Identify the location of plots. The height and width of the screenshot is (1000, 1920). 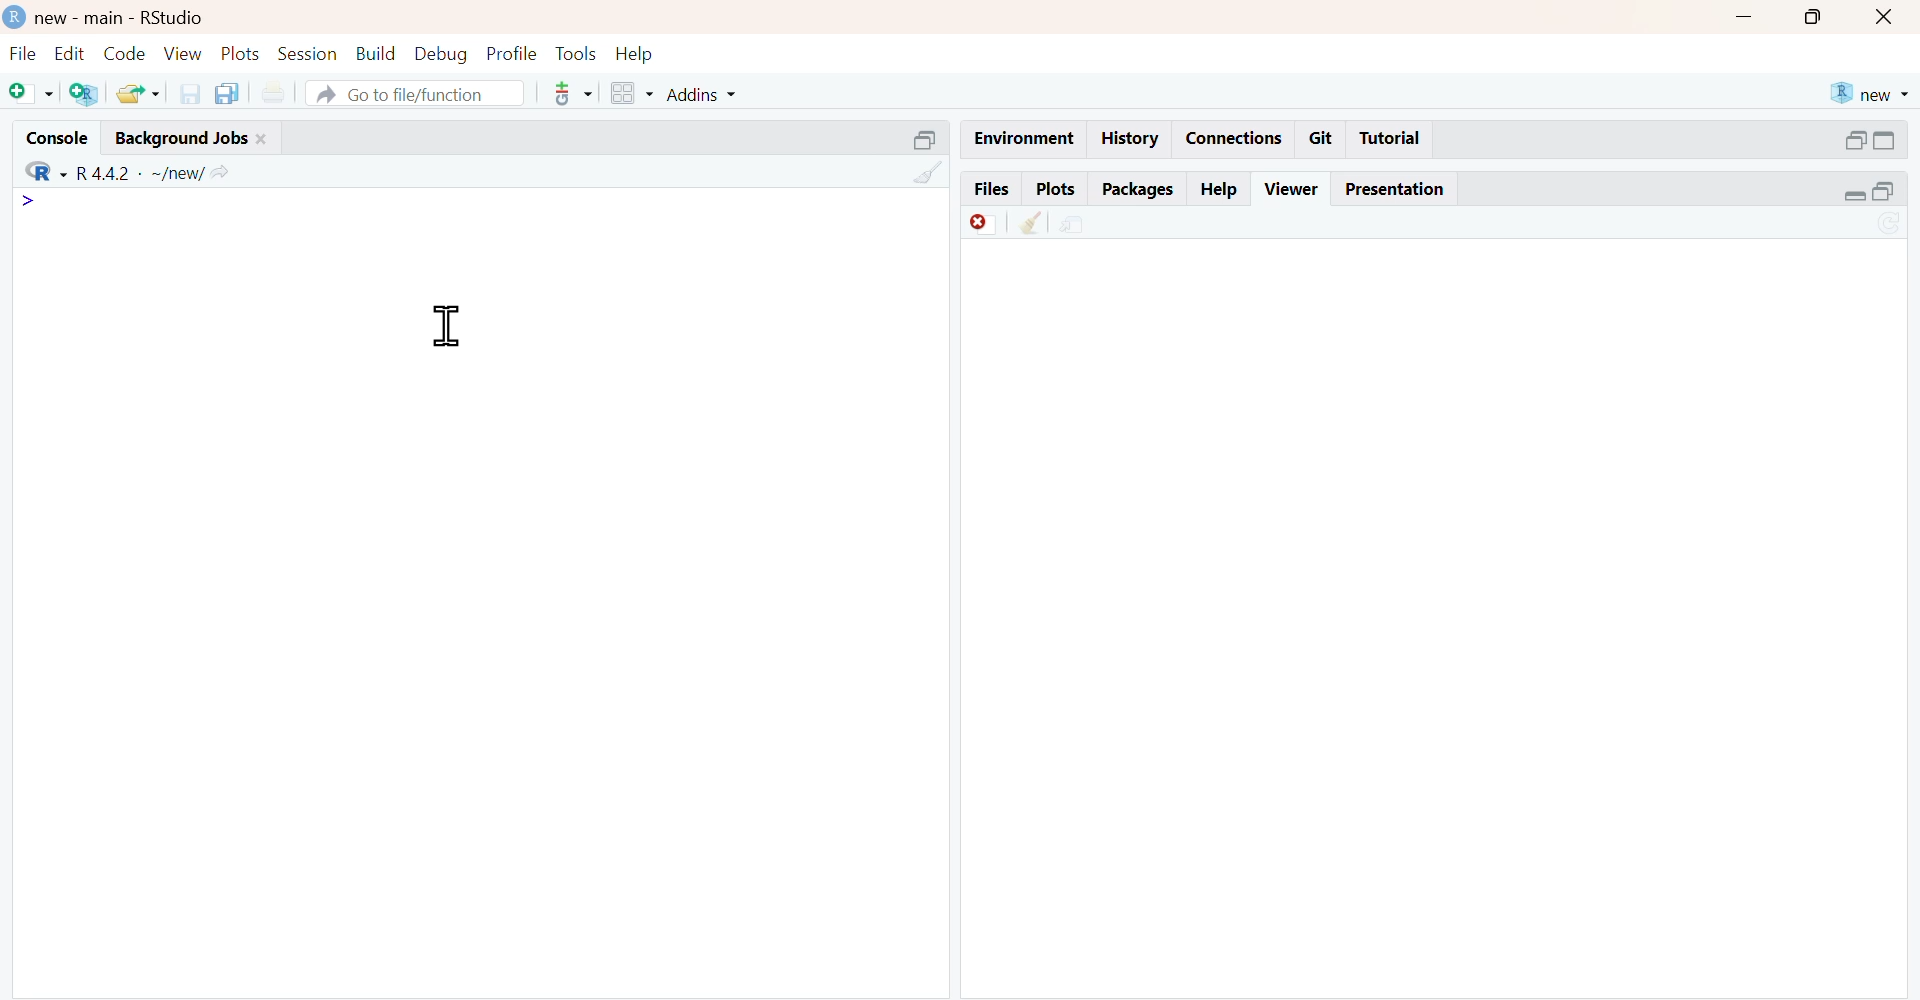
(243, 53).